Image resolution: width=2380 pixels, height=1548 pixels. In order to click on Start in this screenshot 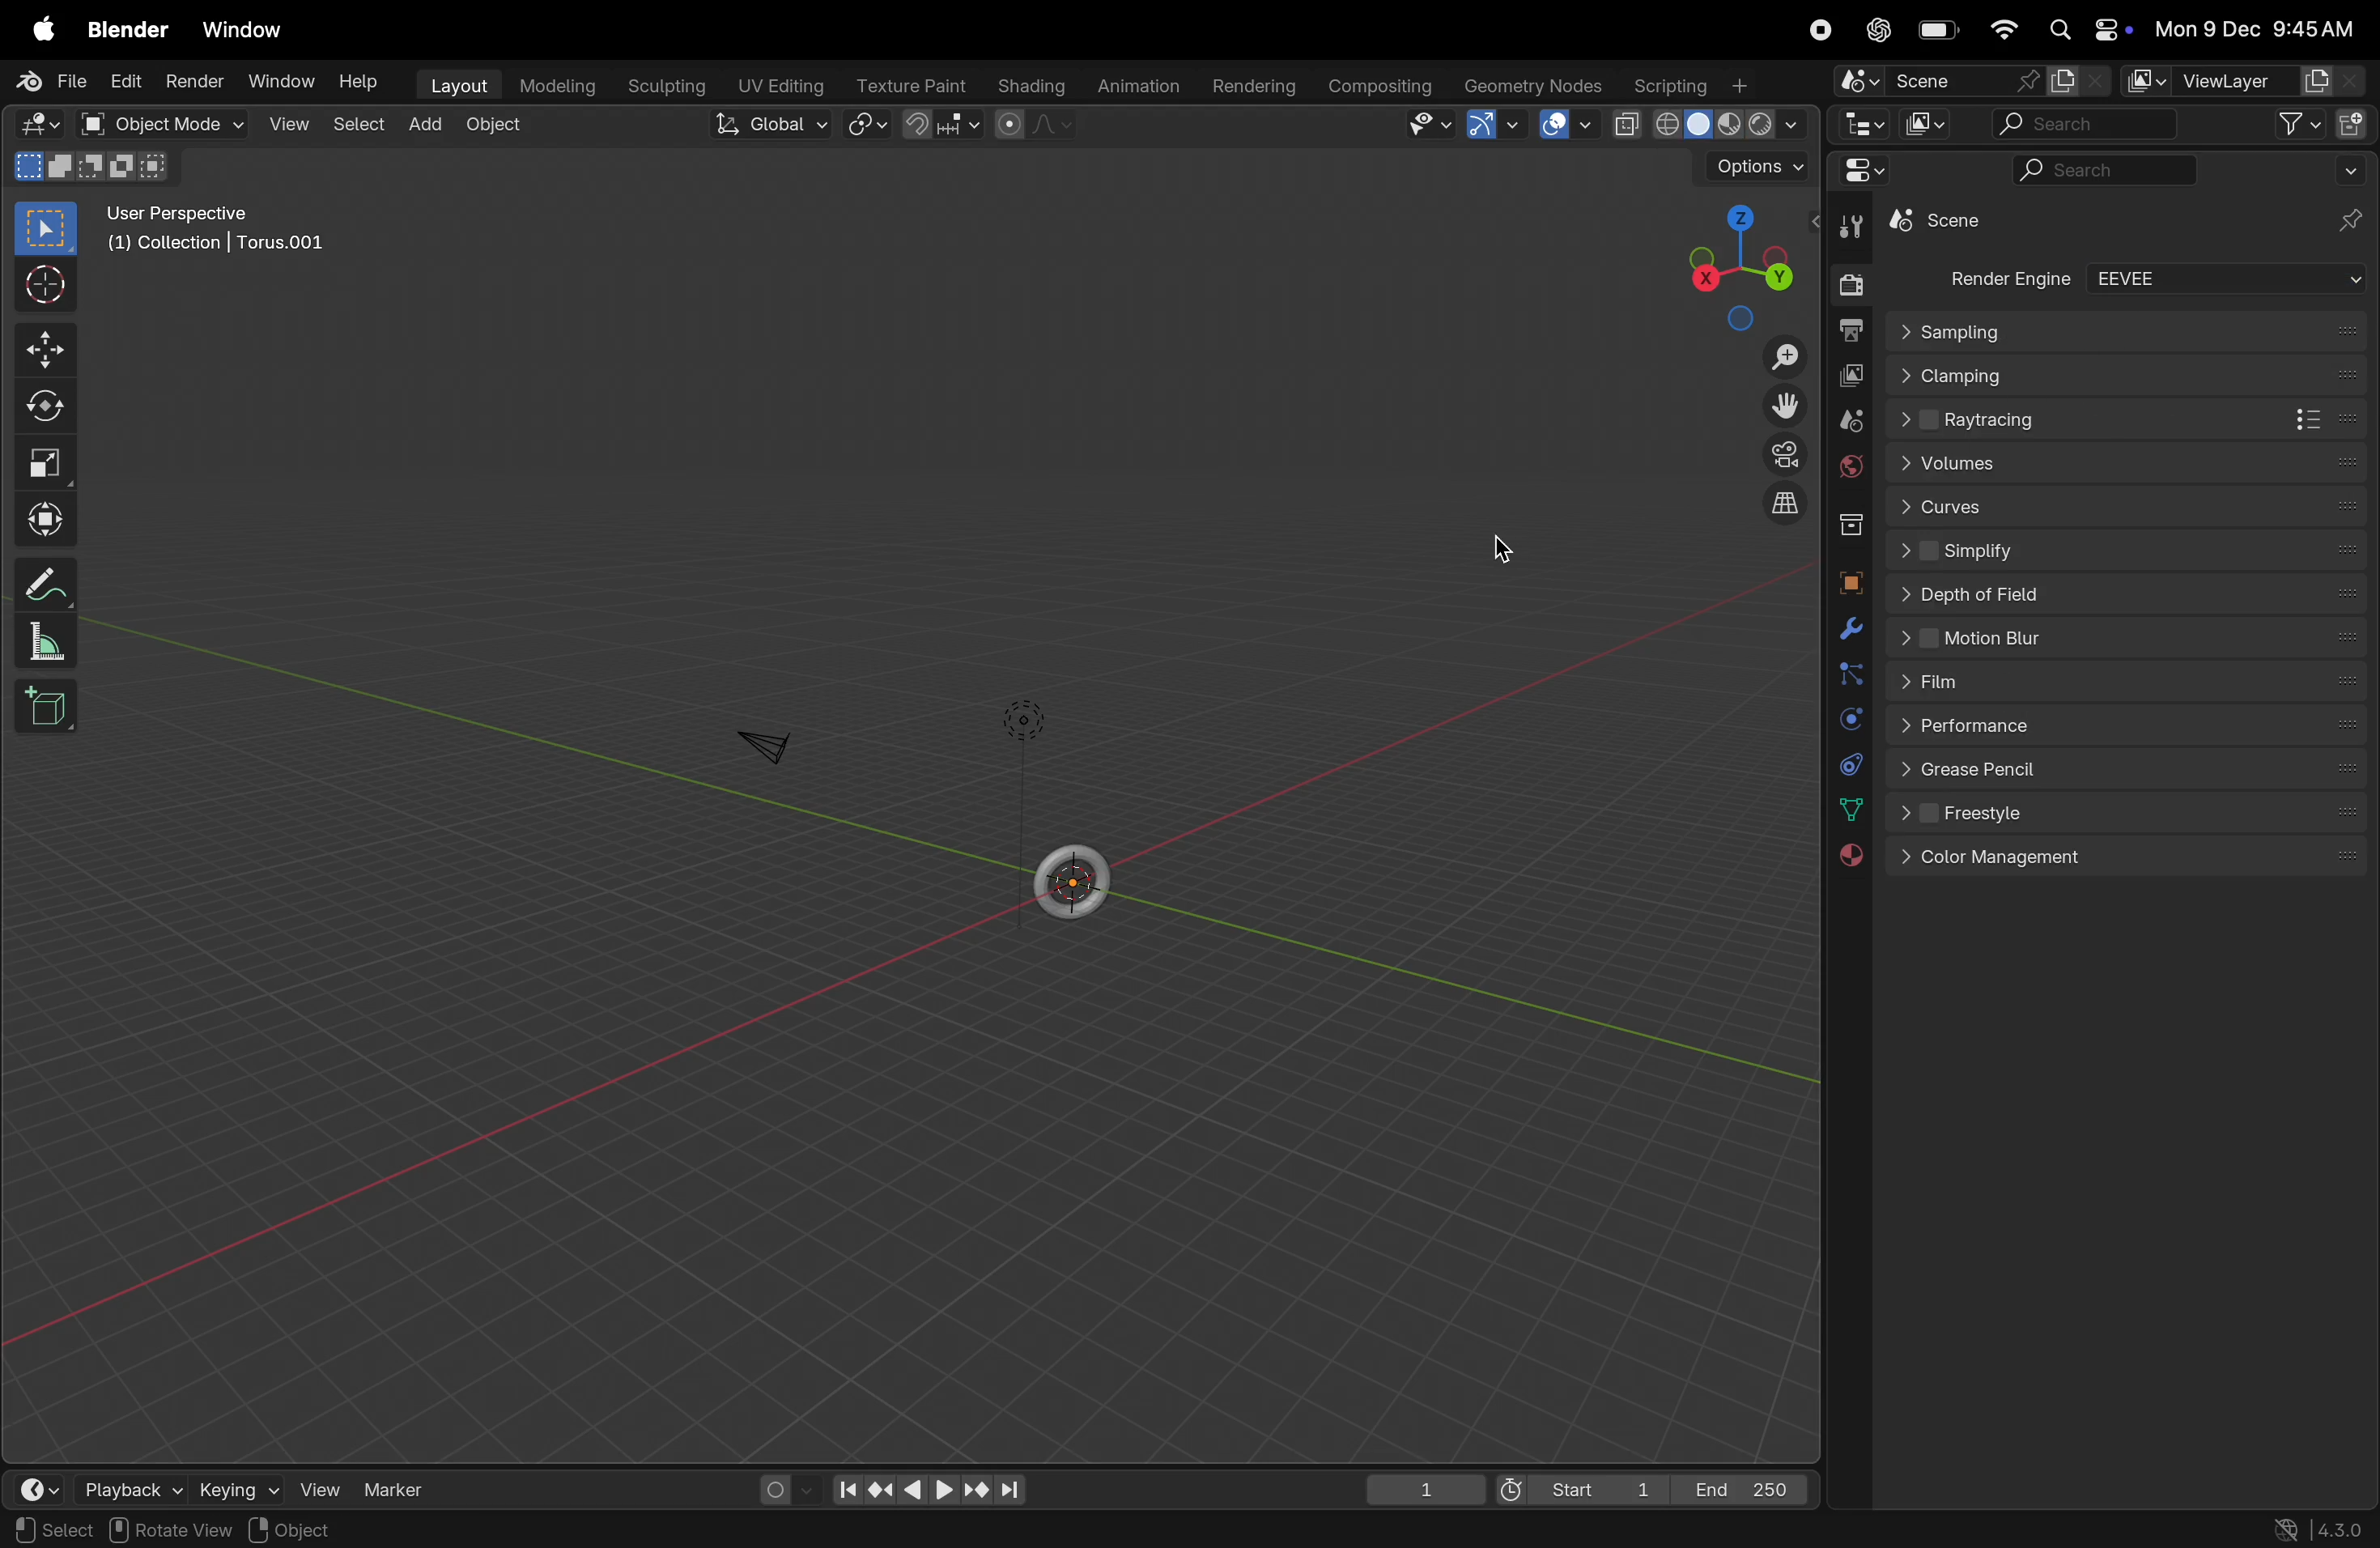, I will do `click(1576, 1488)`.